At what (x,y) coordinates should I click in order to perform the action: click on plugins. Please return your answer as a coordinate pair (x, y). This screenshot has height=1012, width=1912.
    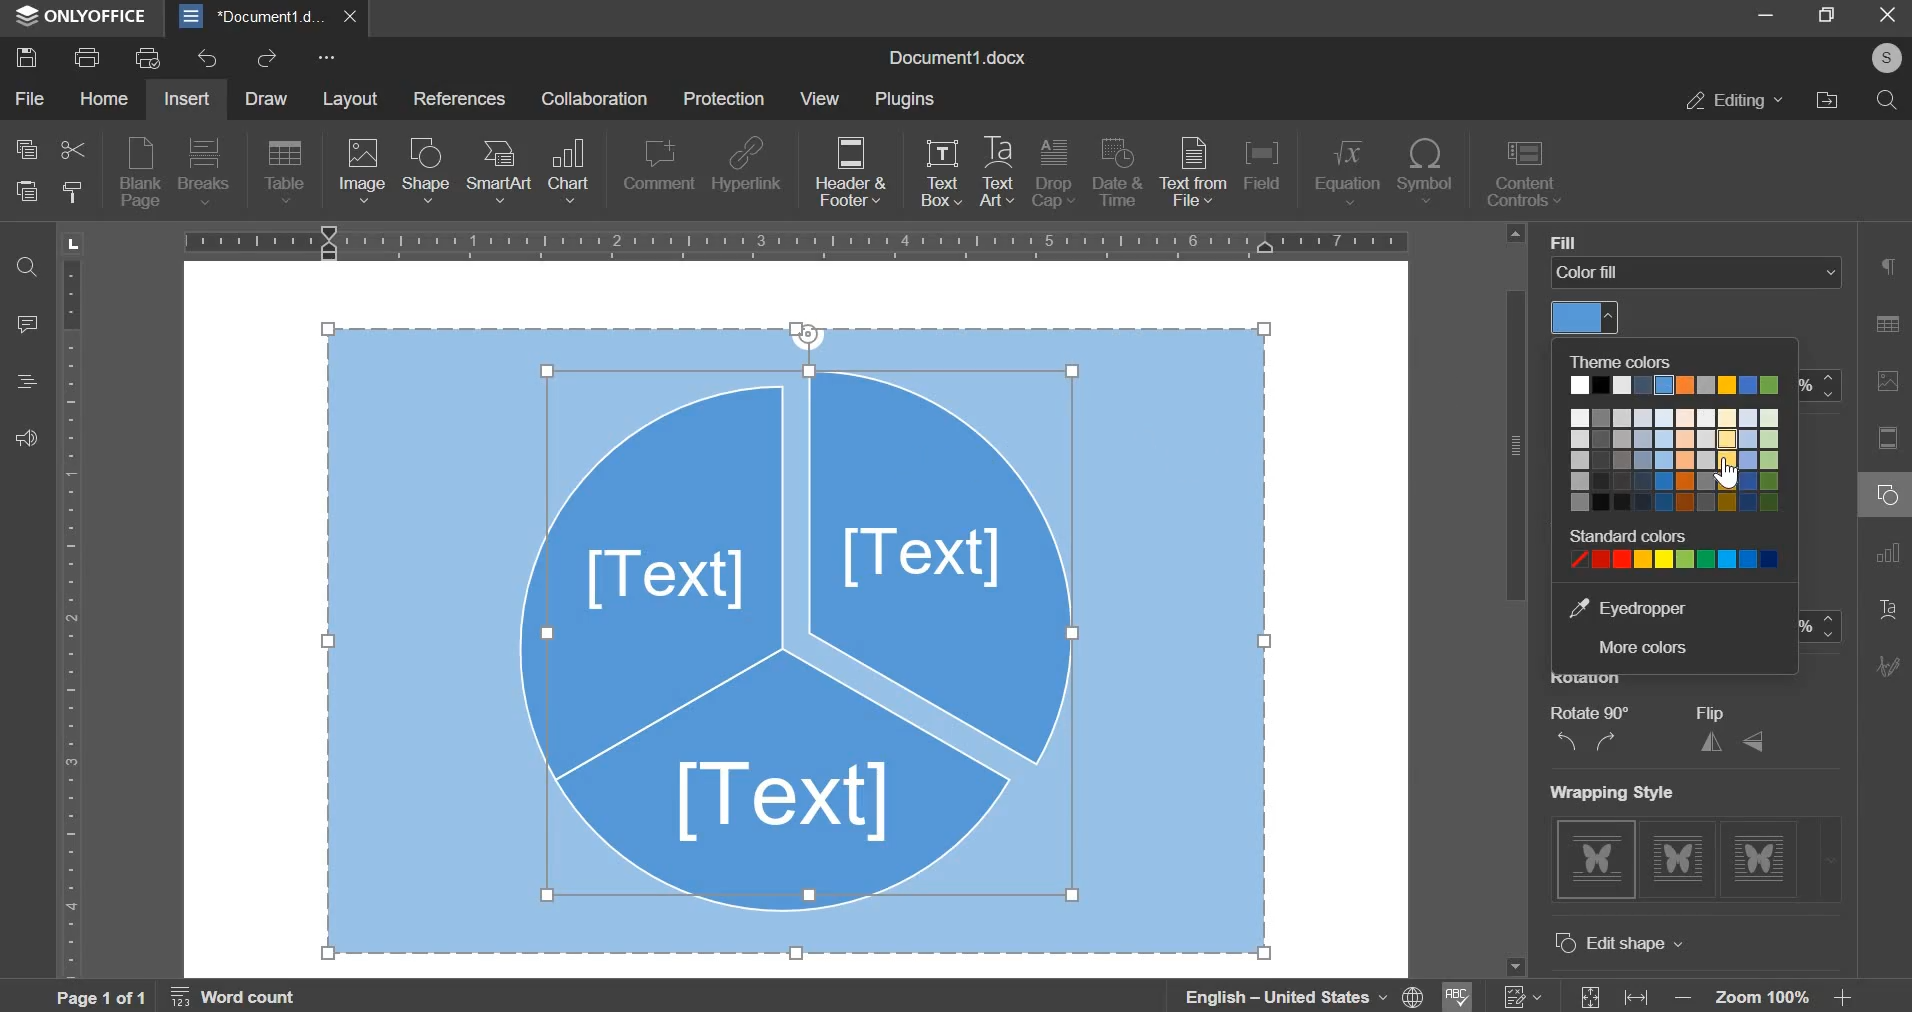
    Looking at the image, I should click on (907, 100).